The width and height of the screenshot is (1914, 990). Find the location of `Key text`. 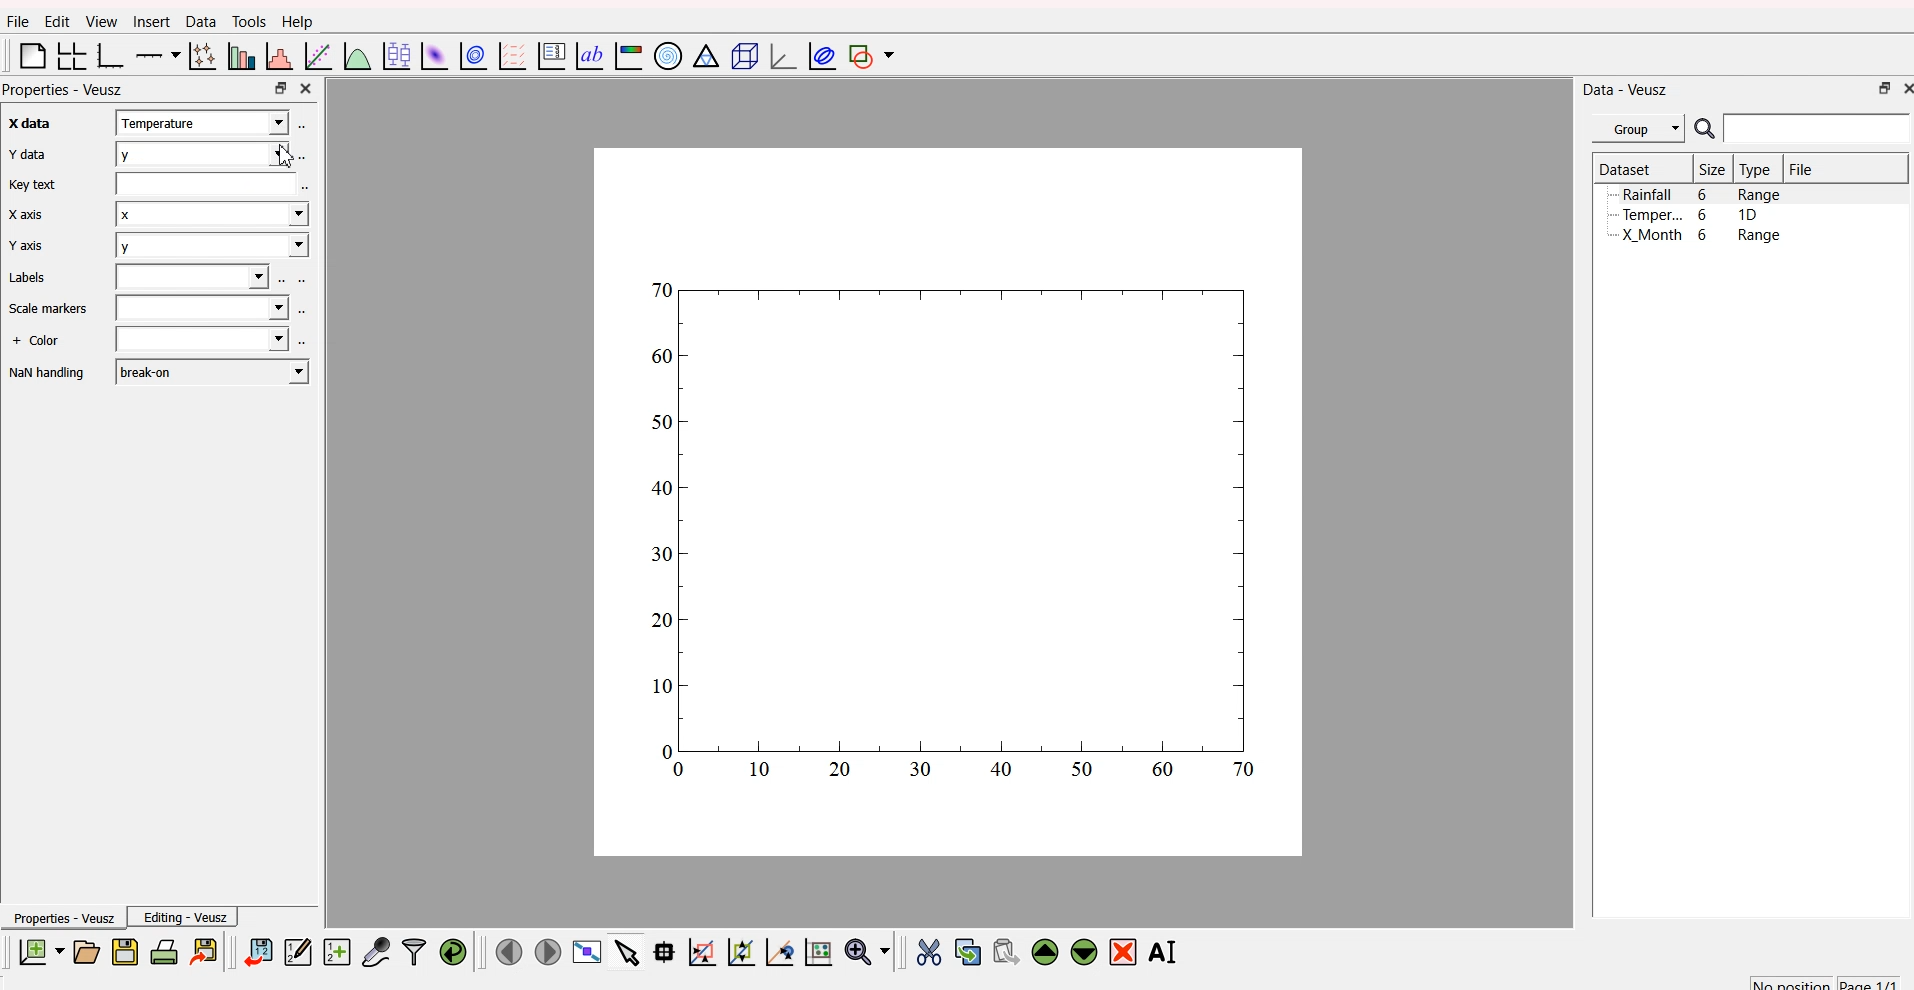

Key text is located at coordinates (34, 185).